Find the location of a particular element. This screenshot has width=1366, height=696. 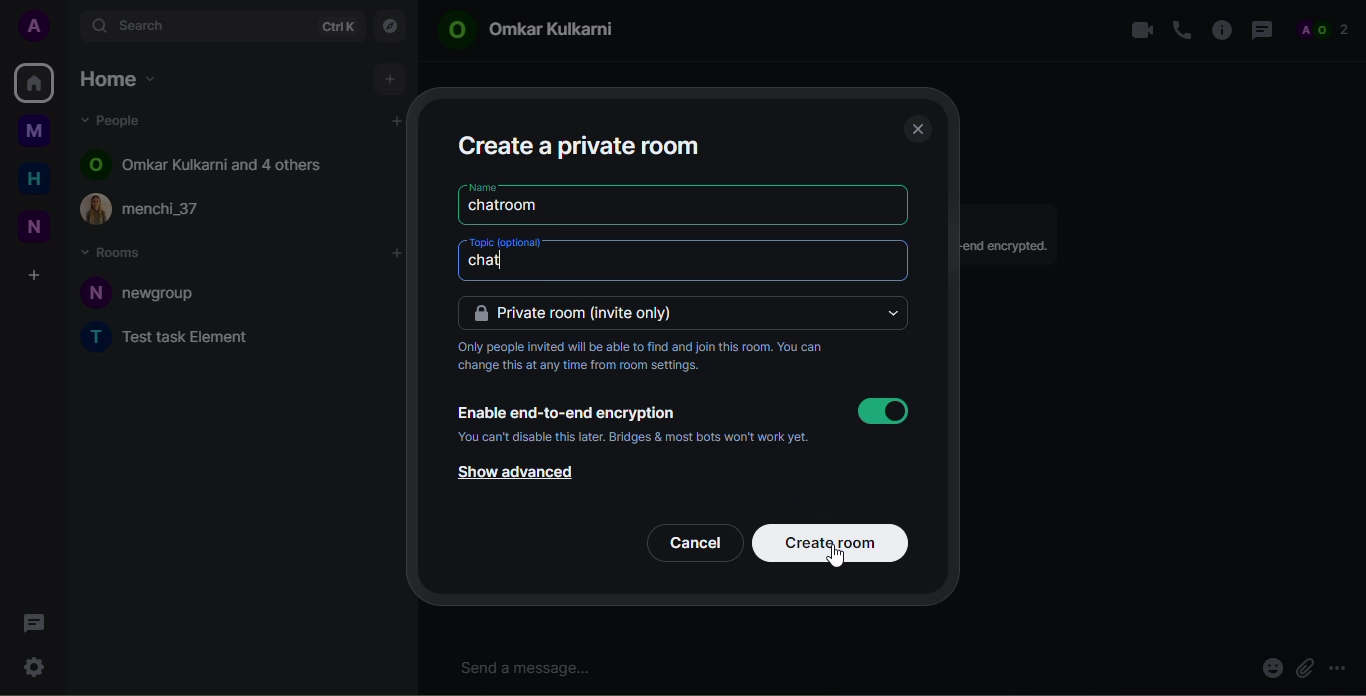

create room is located at coordinates (828, 542).